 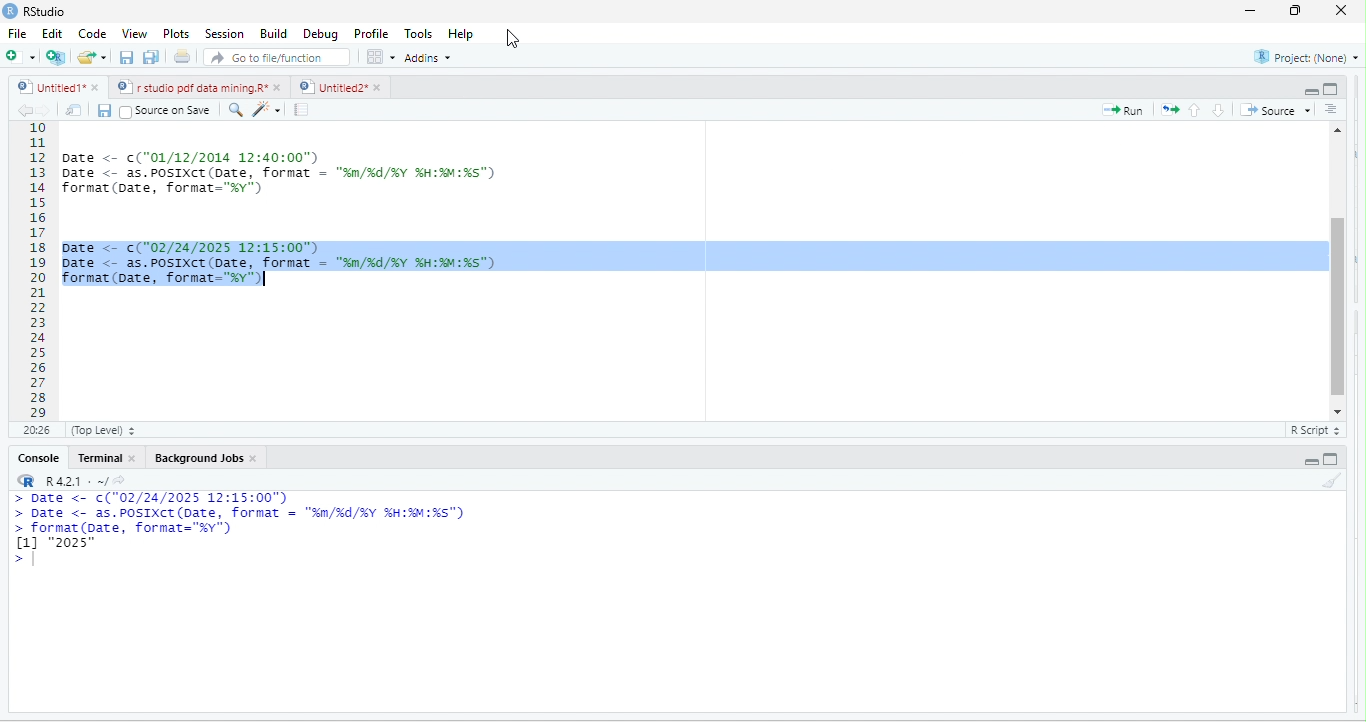 What do you see at coordinates (52, 36) in the screenshot?
I see `Edit` at bounding box center [52, 36].